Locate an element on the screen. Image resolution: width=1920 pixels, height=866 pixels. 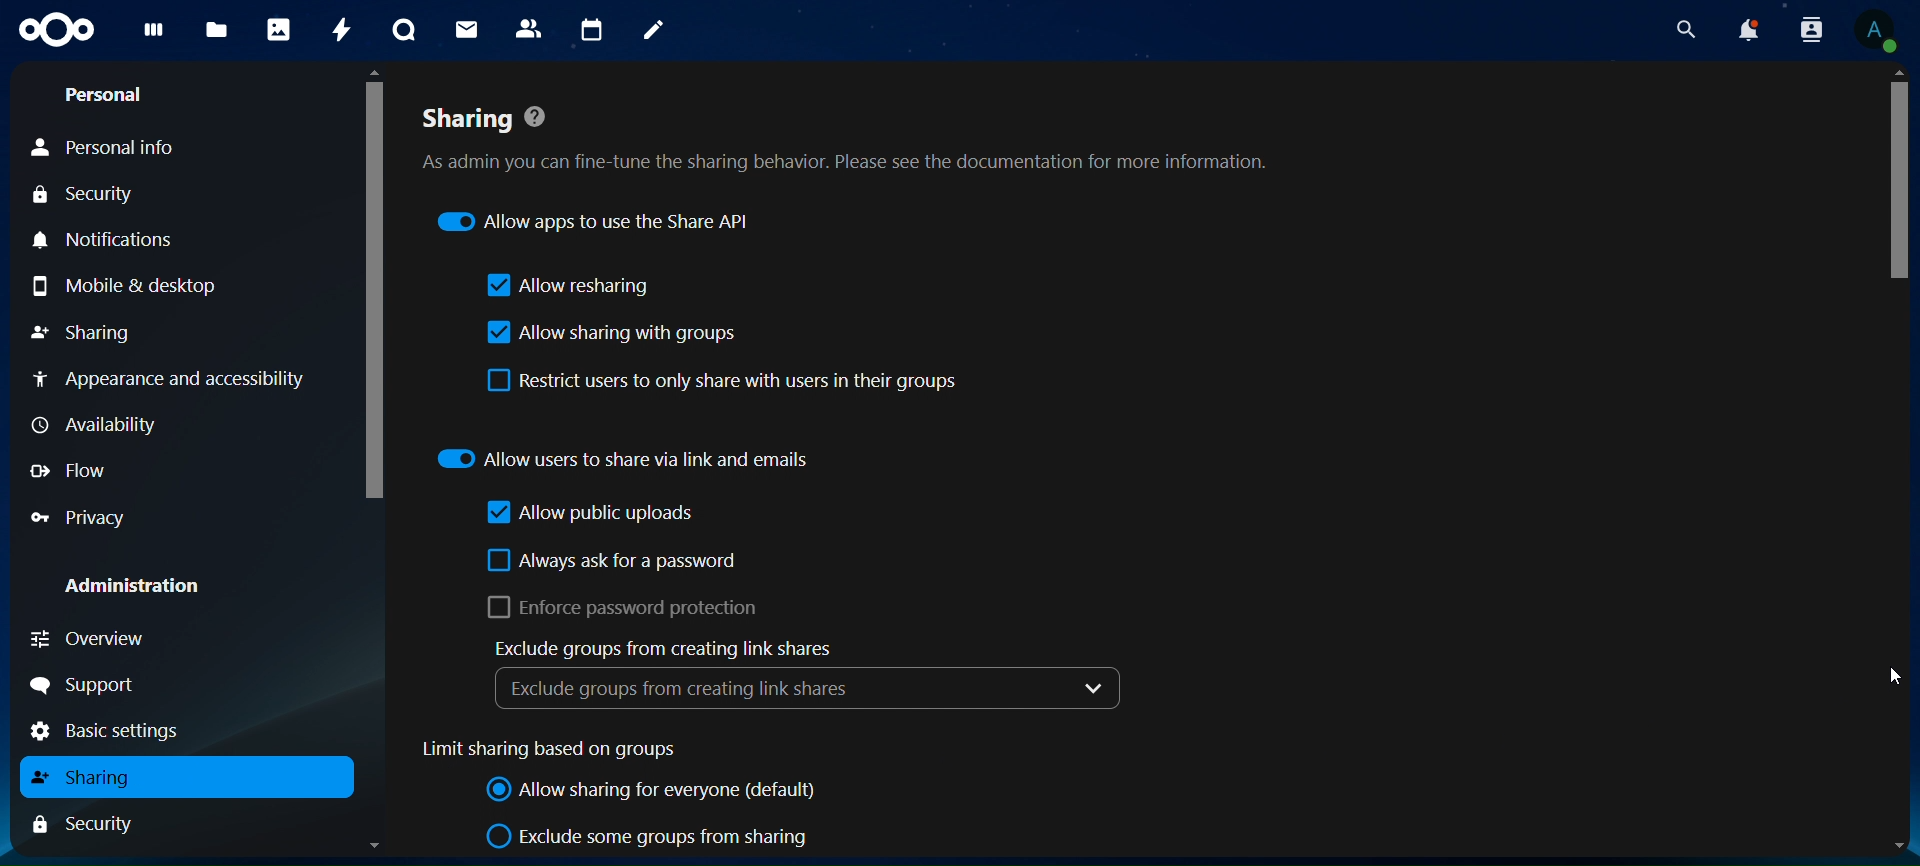
enforce password protection is located at coordinates (618, 607).